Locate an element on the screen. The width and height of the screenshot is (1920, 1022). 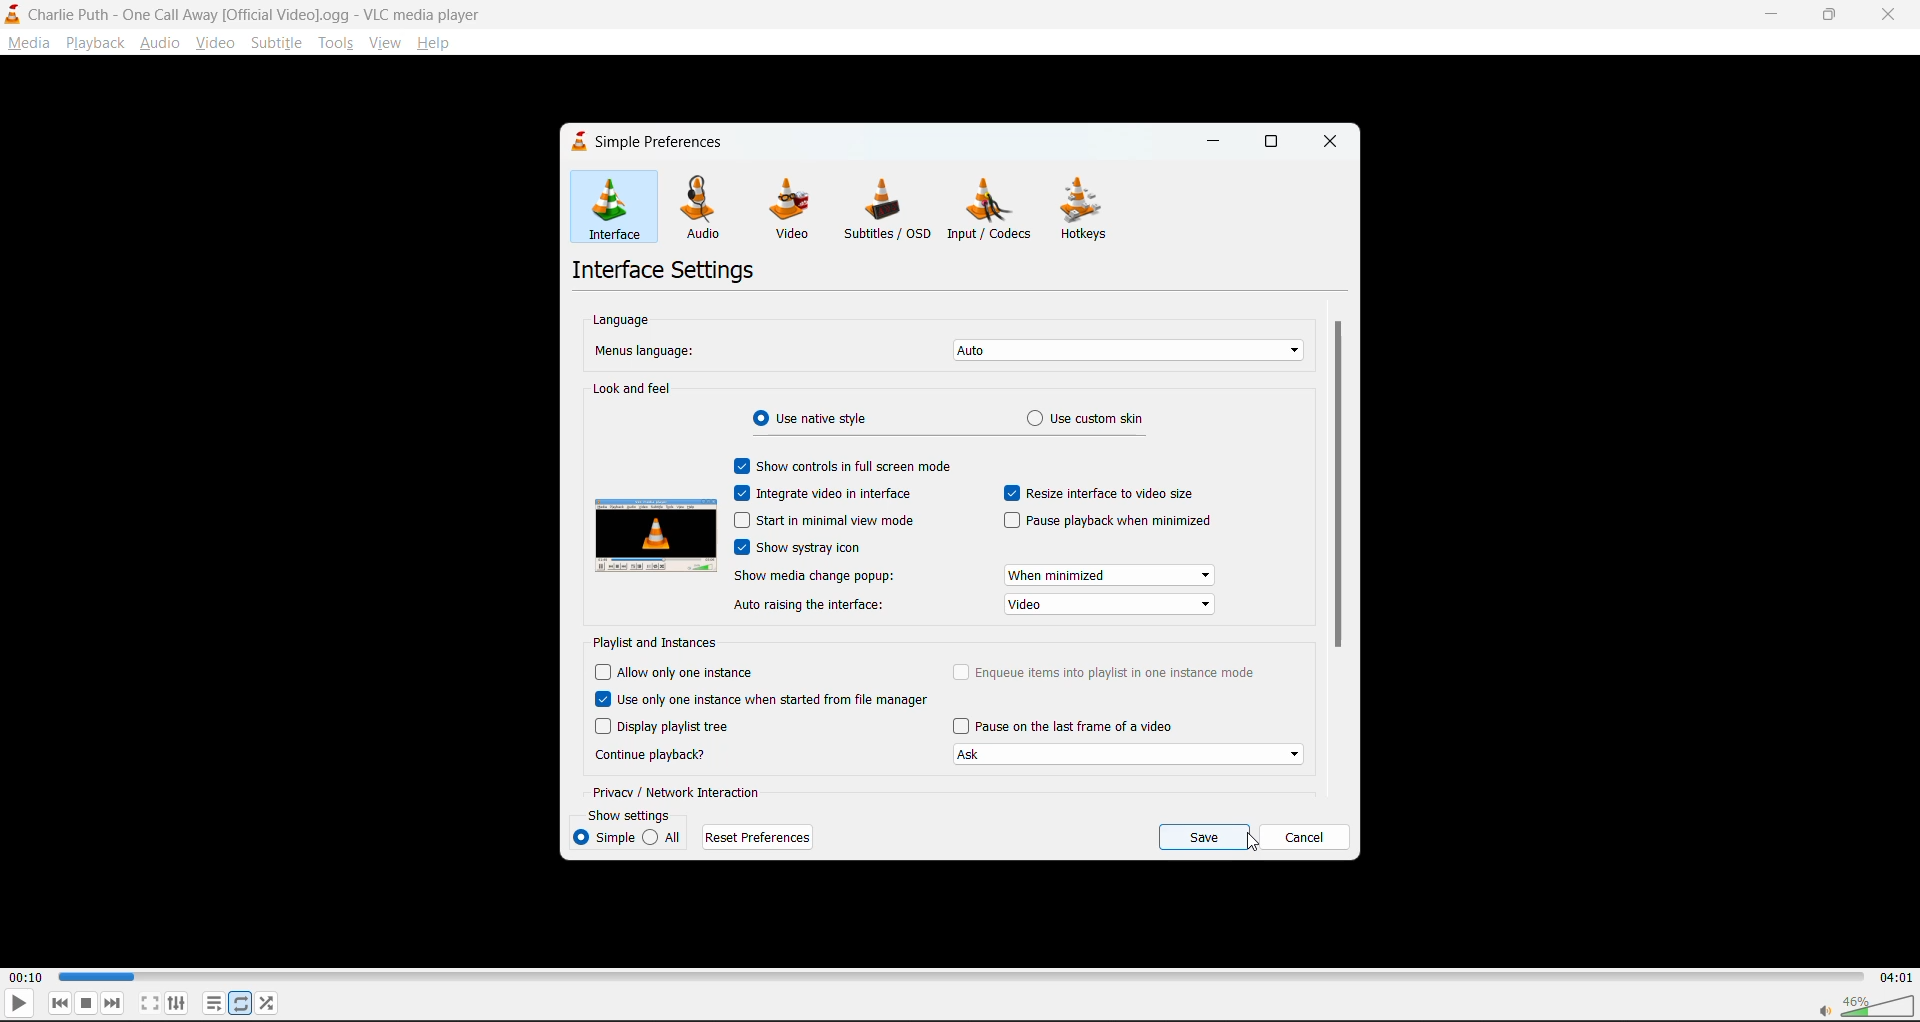
Checbox is located at coordinates (741, 548).